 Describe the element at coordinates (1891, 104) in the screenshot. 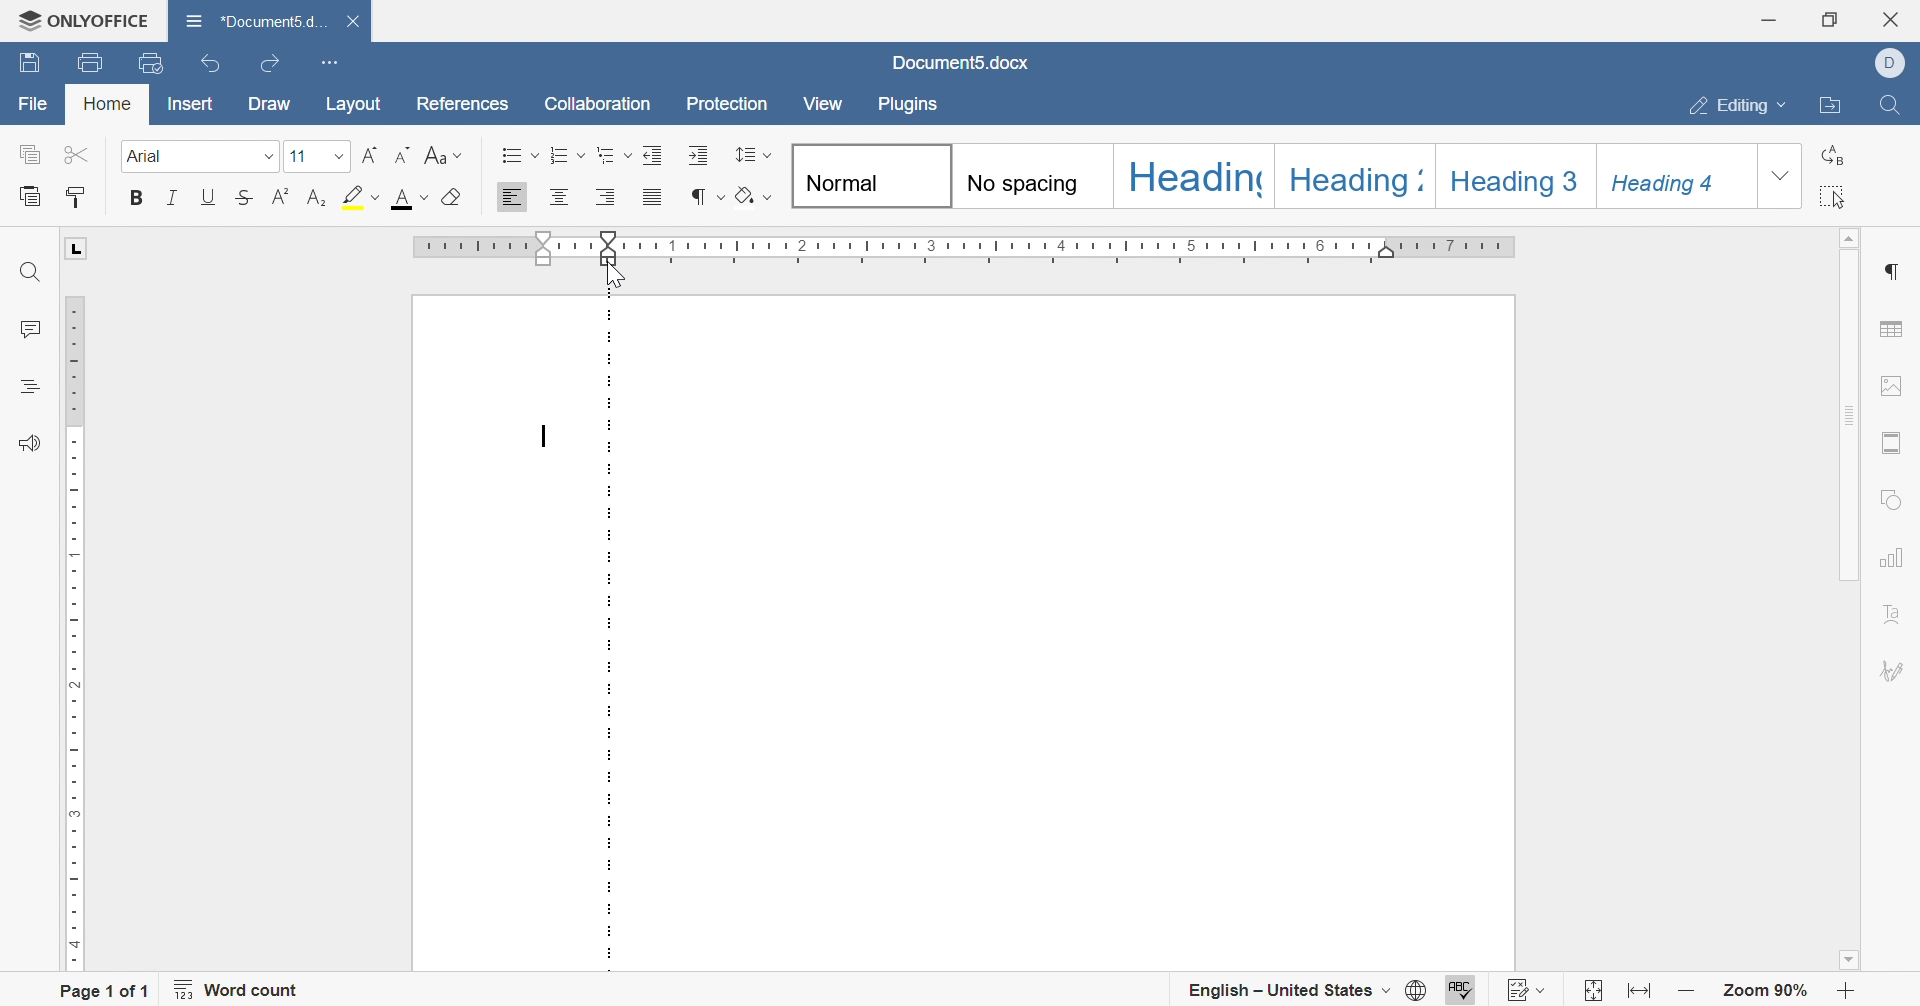

I see `find` at that location.